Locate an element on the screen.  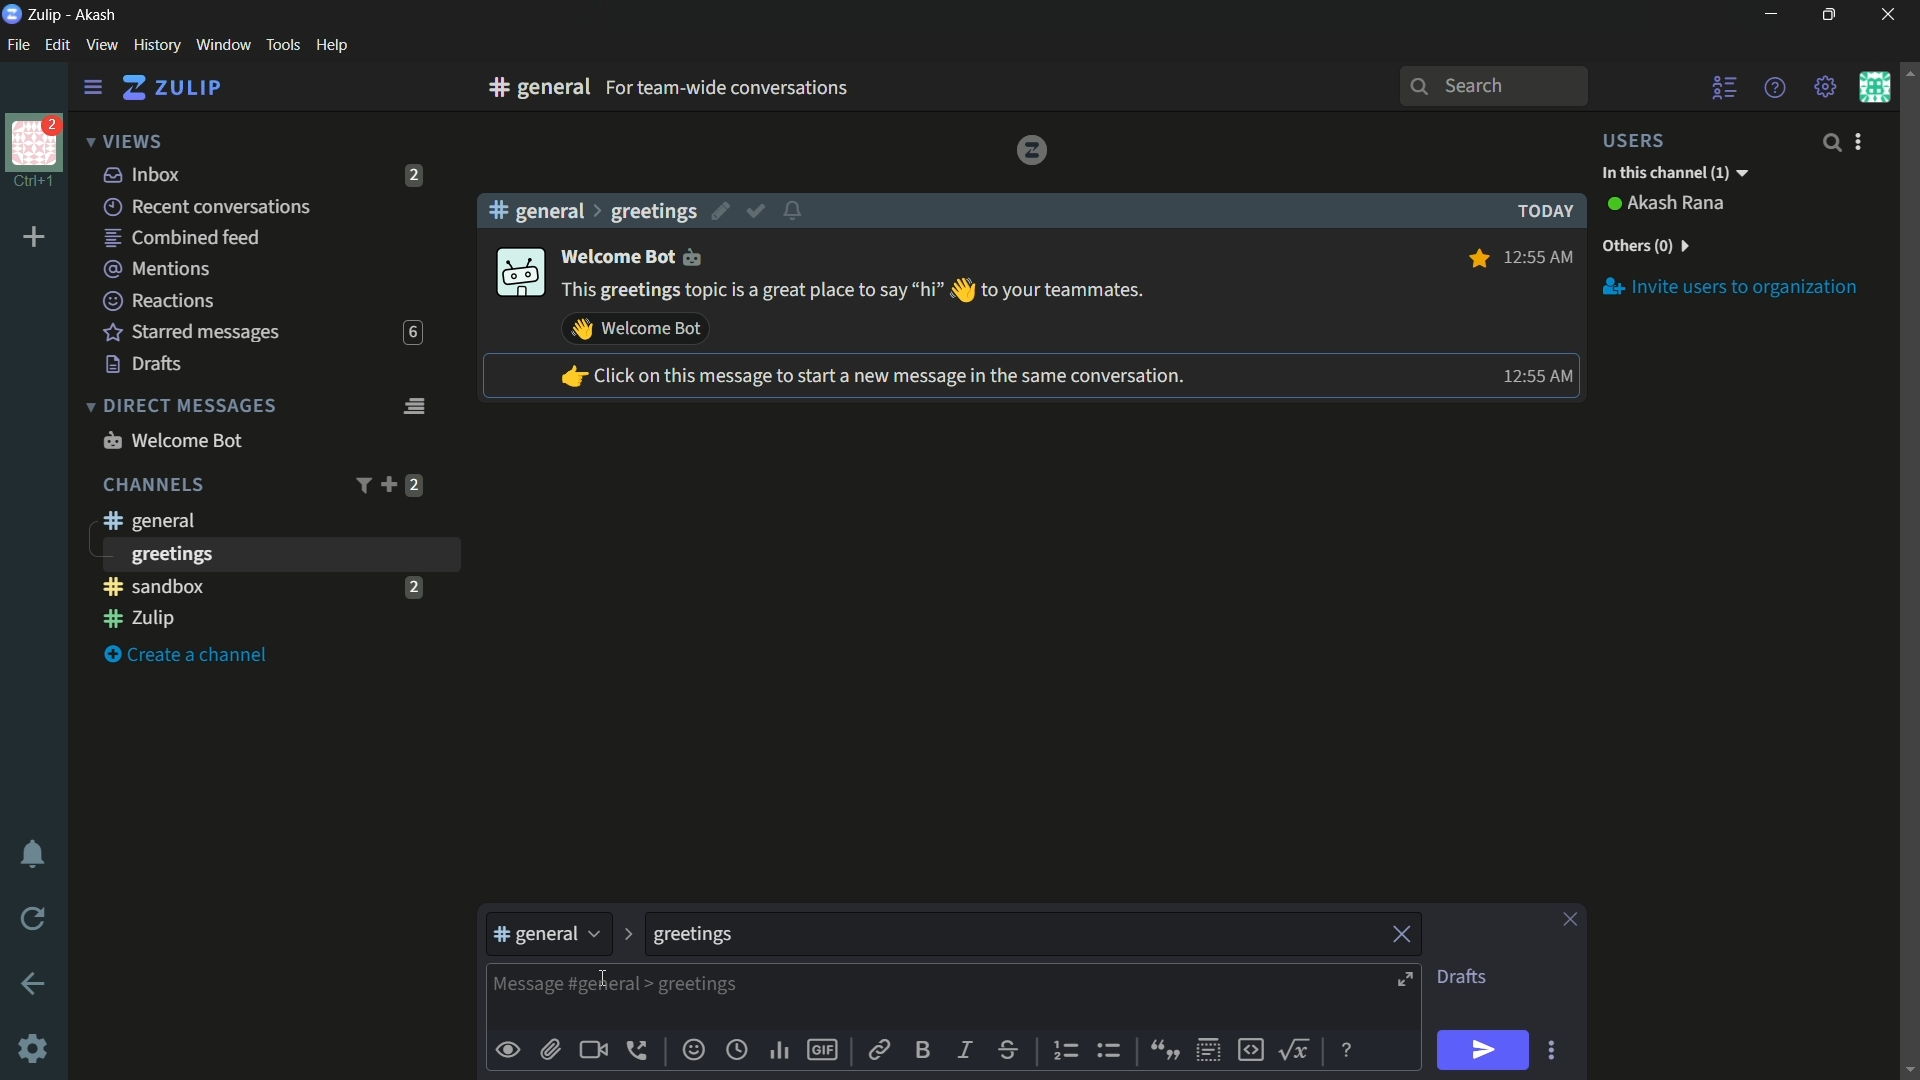
Star is located at coordinates (1476, 258).